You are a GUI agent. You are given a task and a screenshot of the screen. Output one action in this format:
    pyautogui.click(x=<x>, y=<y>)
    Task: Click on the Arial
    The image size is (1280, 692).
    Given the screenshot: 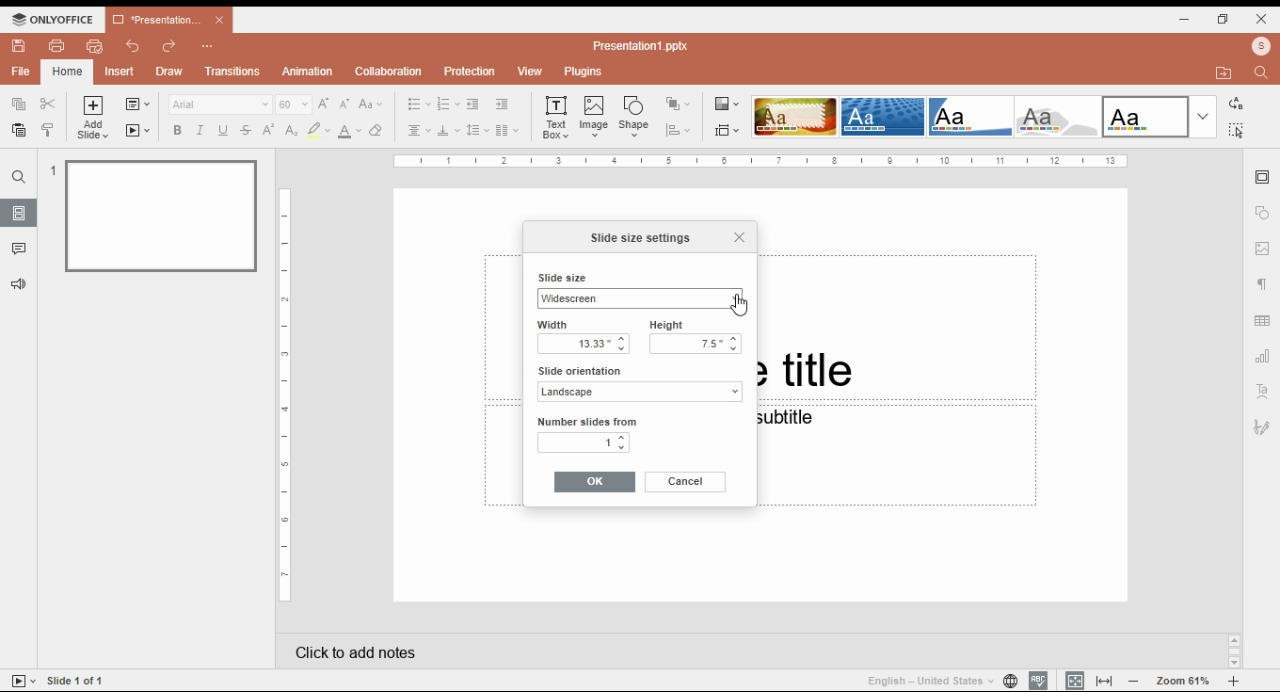 What is the action you would take?
    pyautogui.click(x=219, y=104)
    